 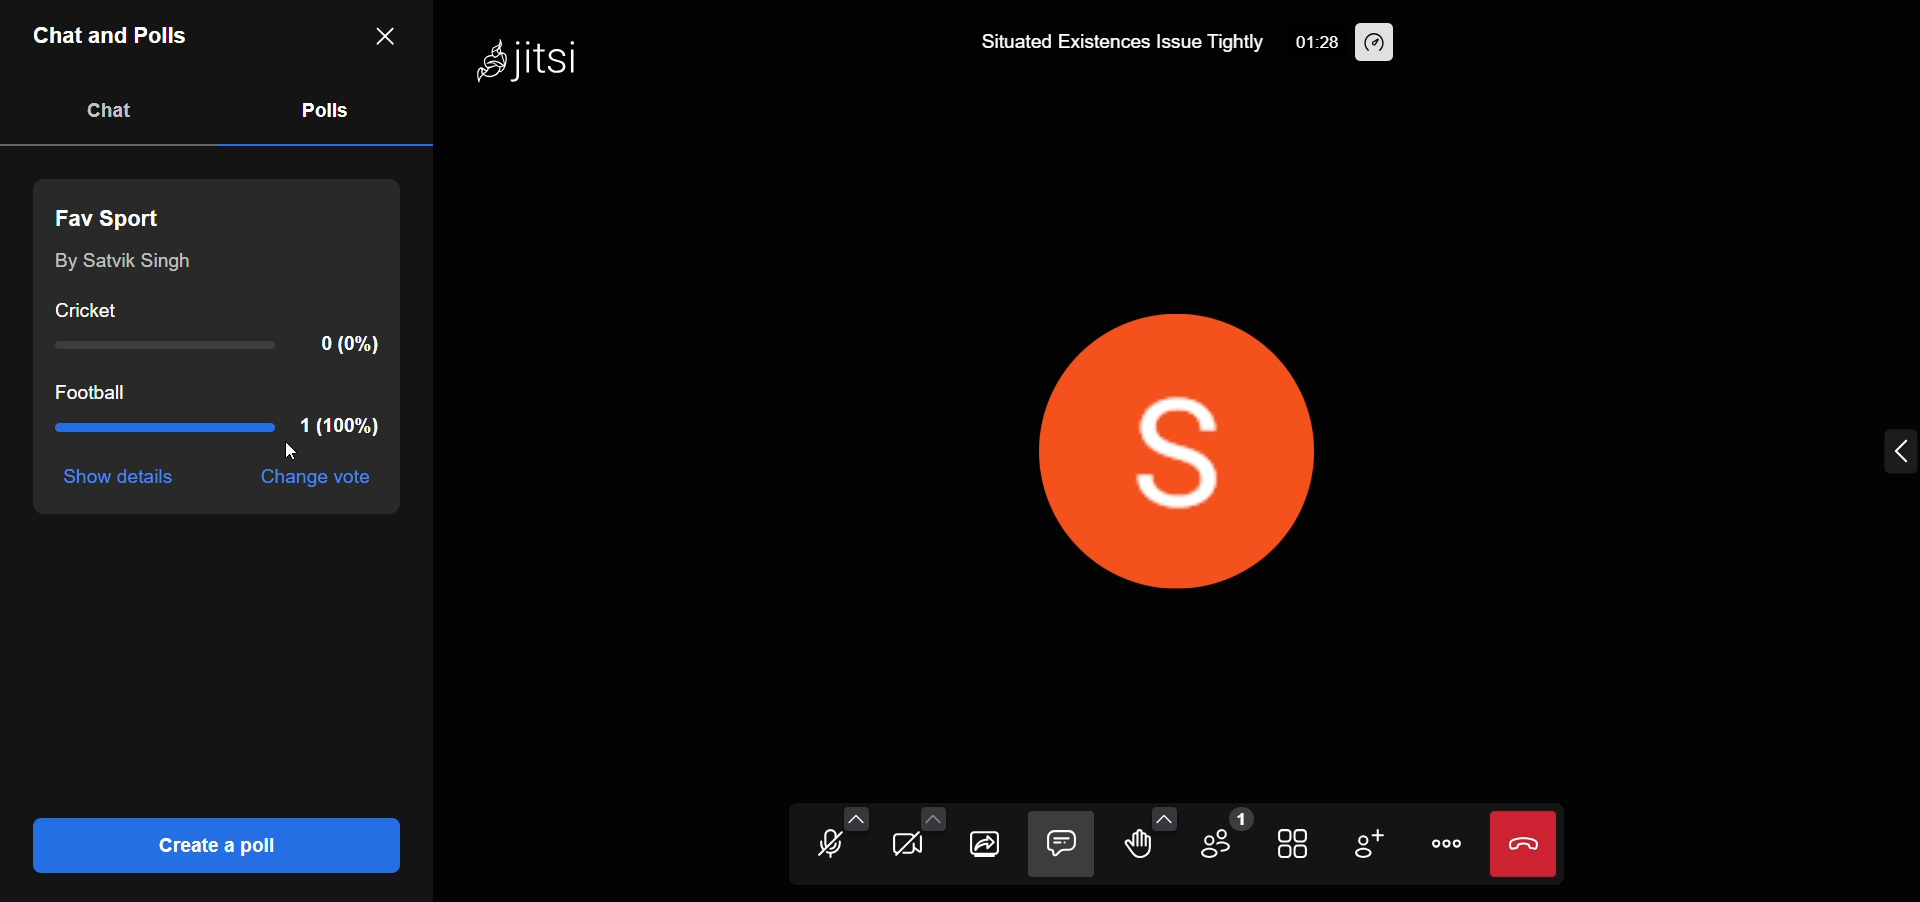 What do you see at coordinates (1063, 842) in the screenshot?
I see `chat` at bounding box center [1063, 842].